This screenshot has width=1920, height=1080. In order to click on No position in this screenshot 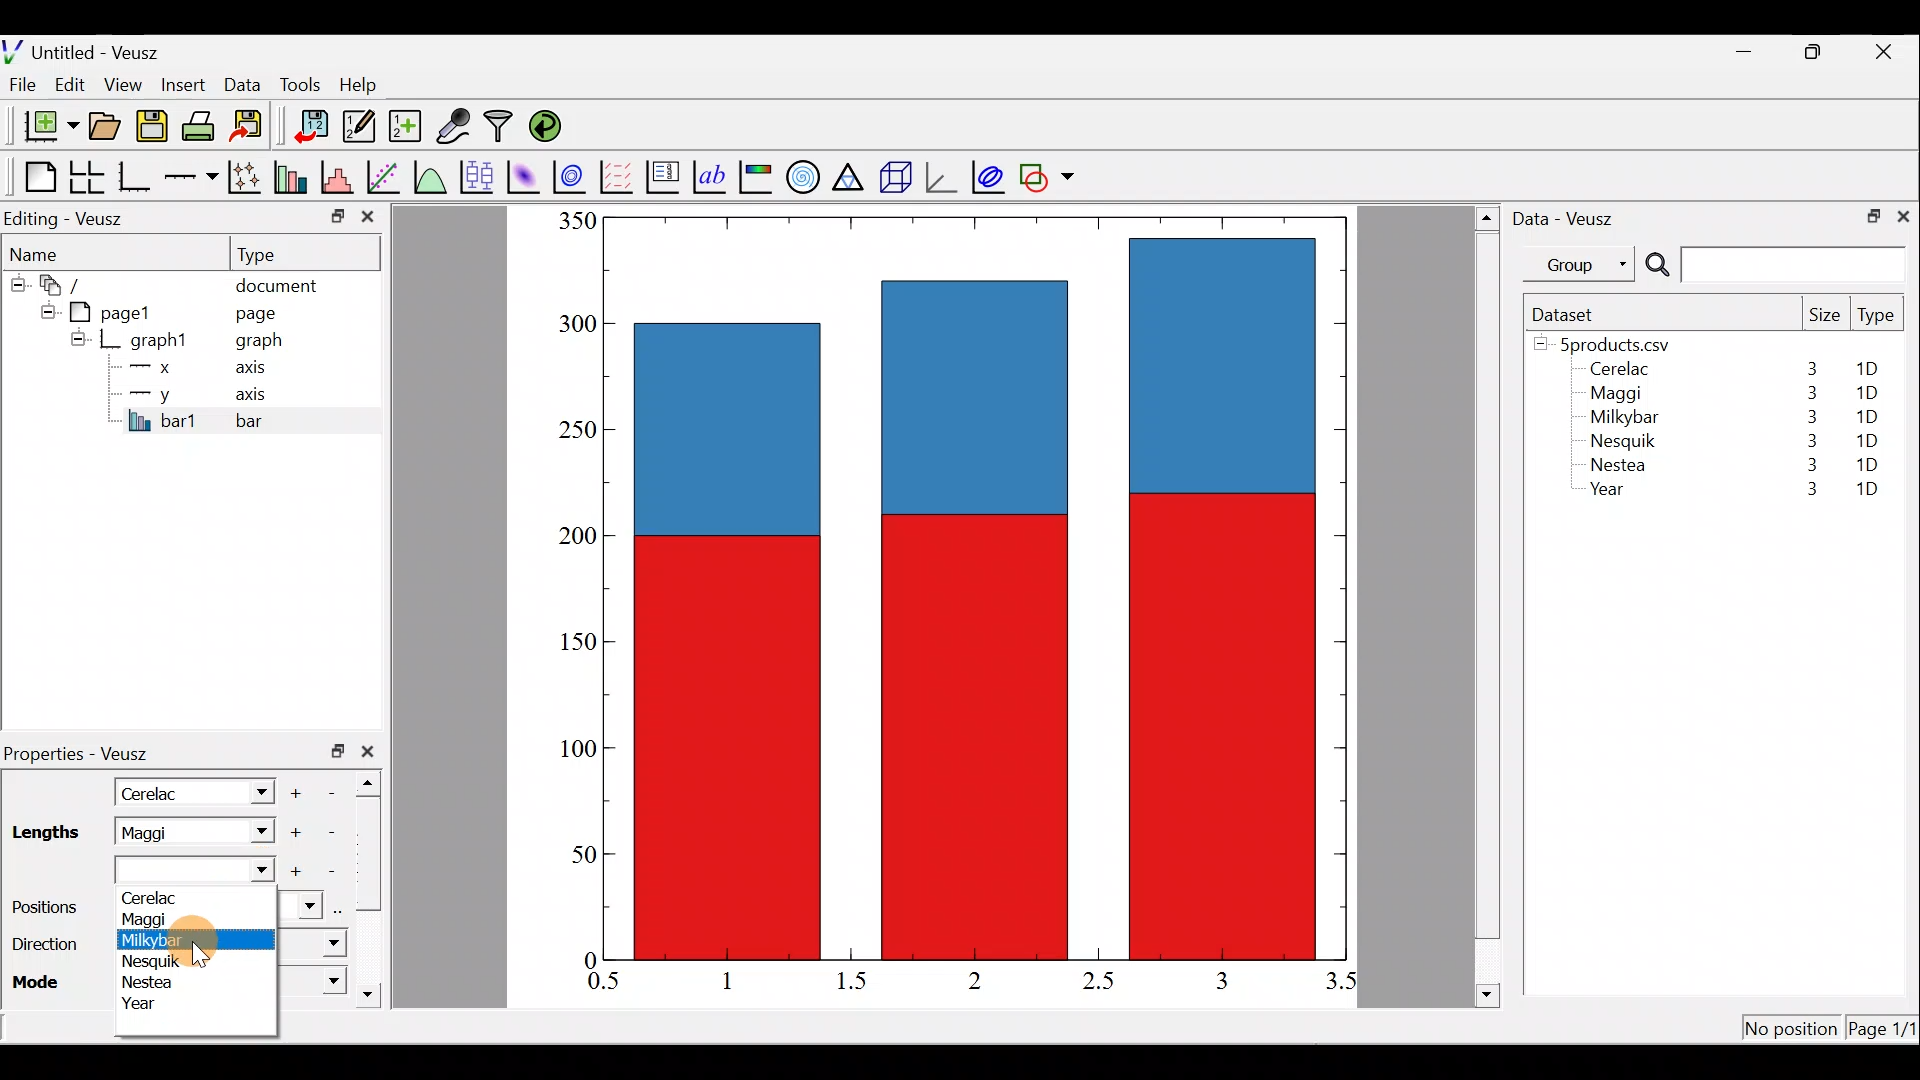, I will do `click(1792, 1030)`.